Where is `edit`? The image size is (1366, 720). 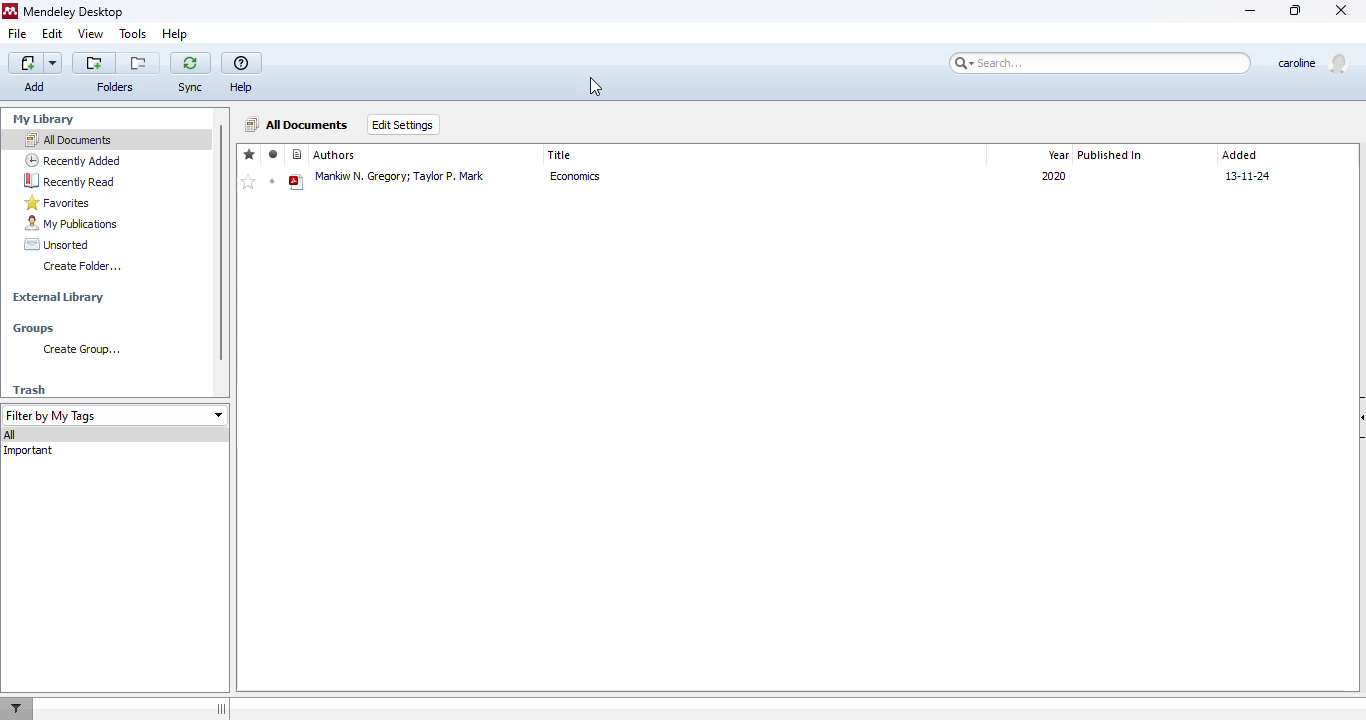
edit is located at coordinates (53, 33).